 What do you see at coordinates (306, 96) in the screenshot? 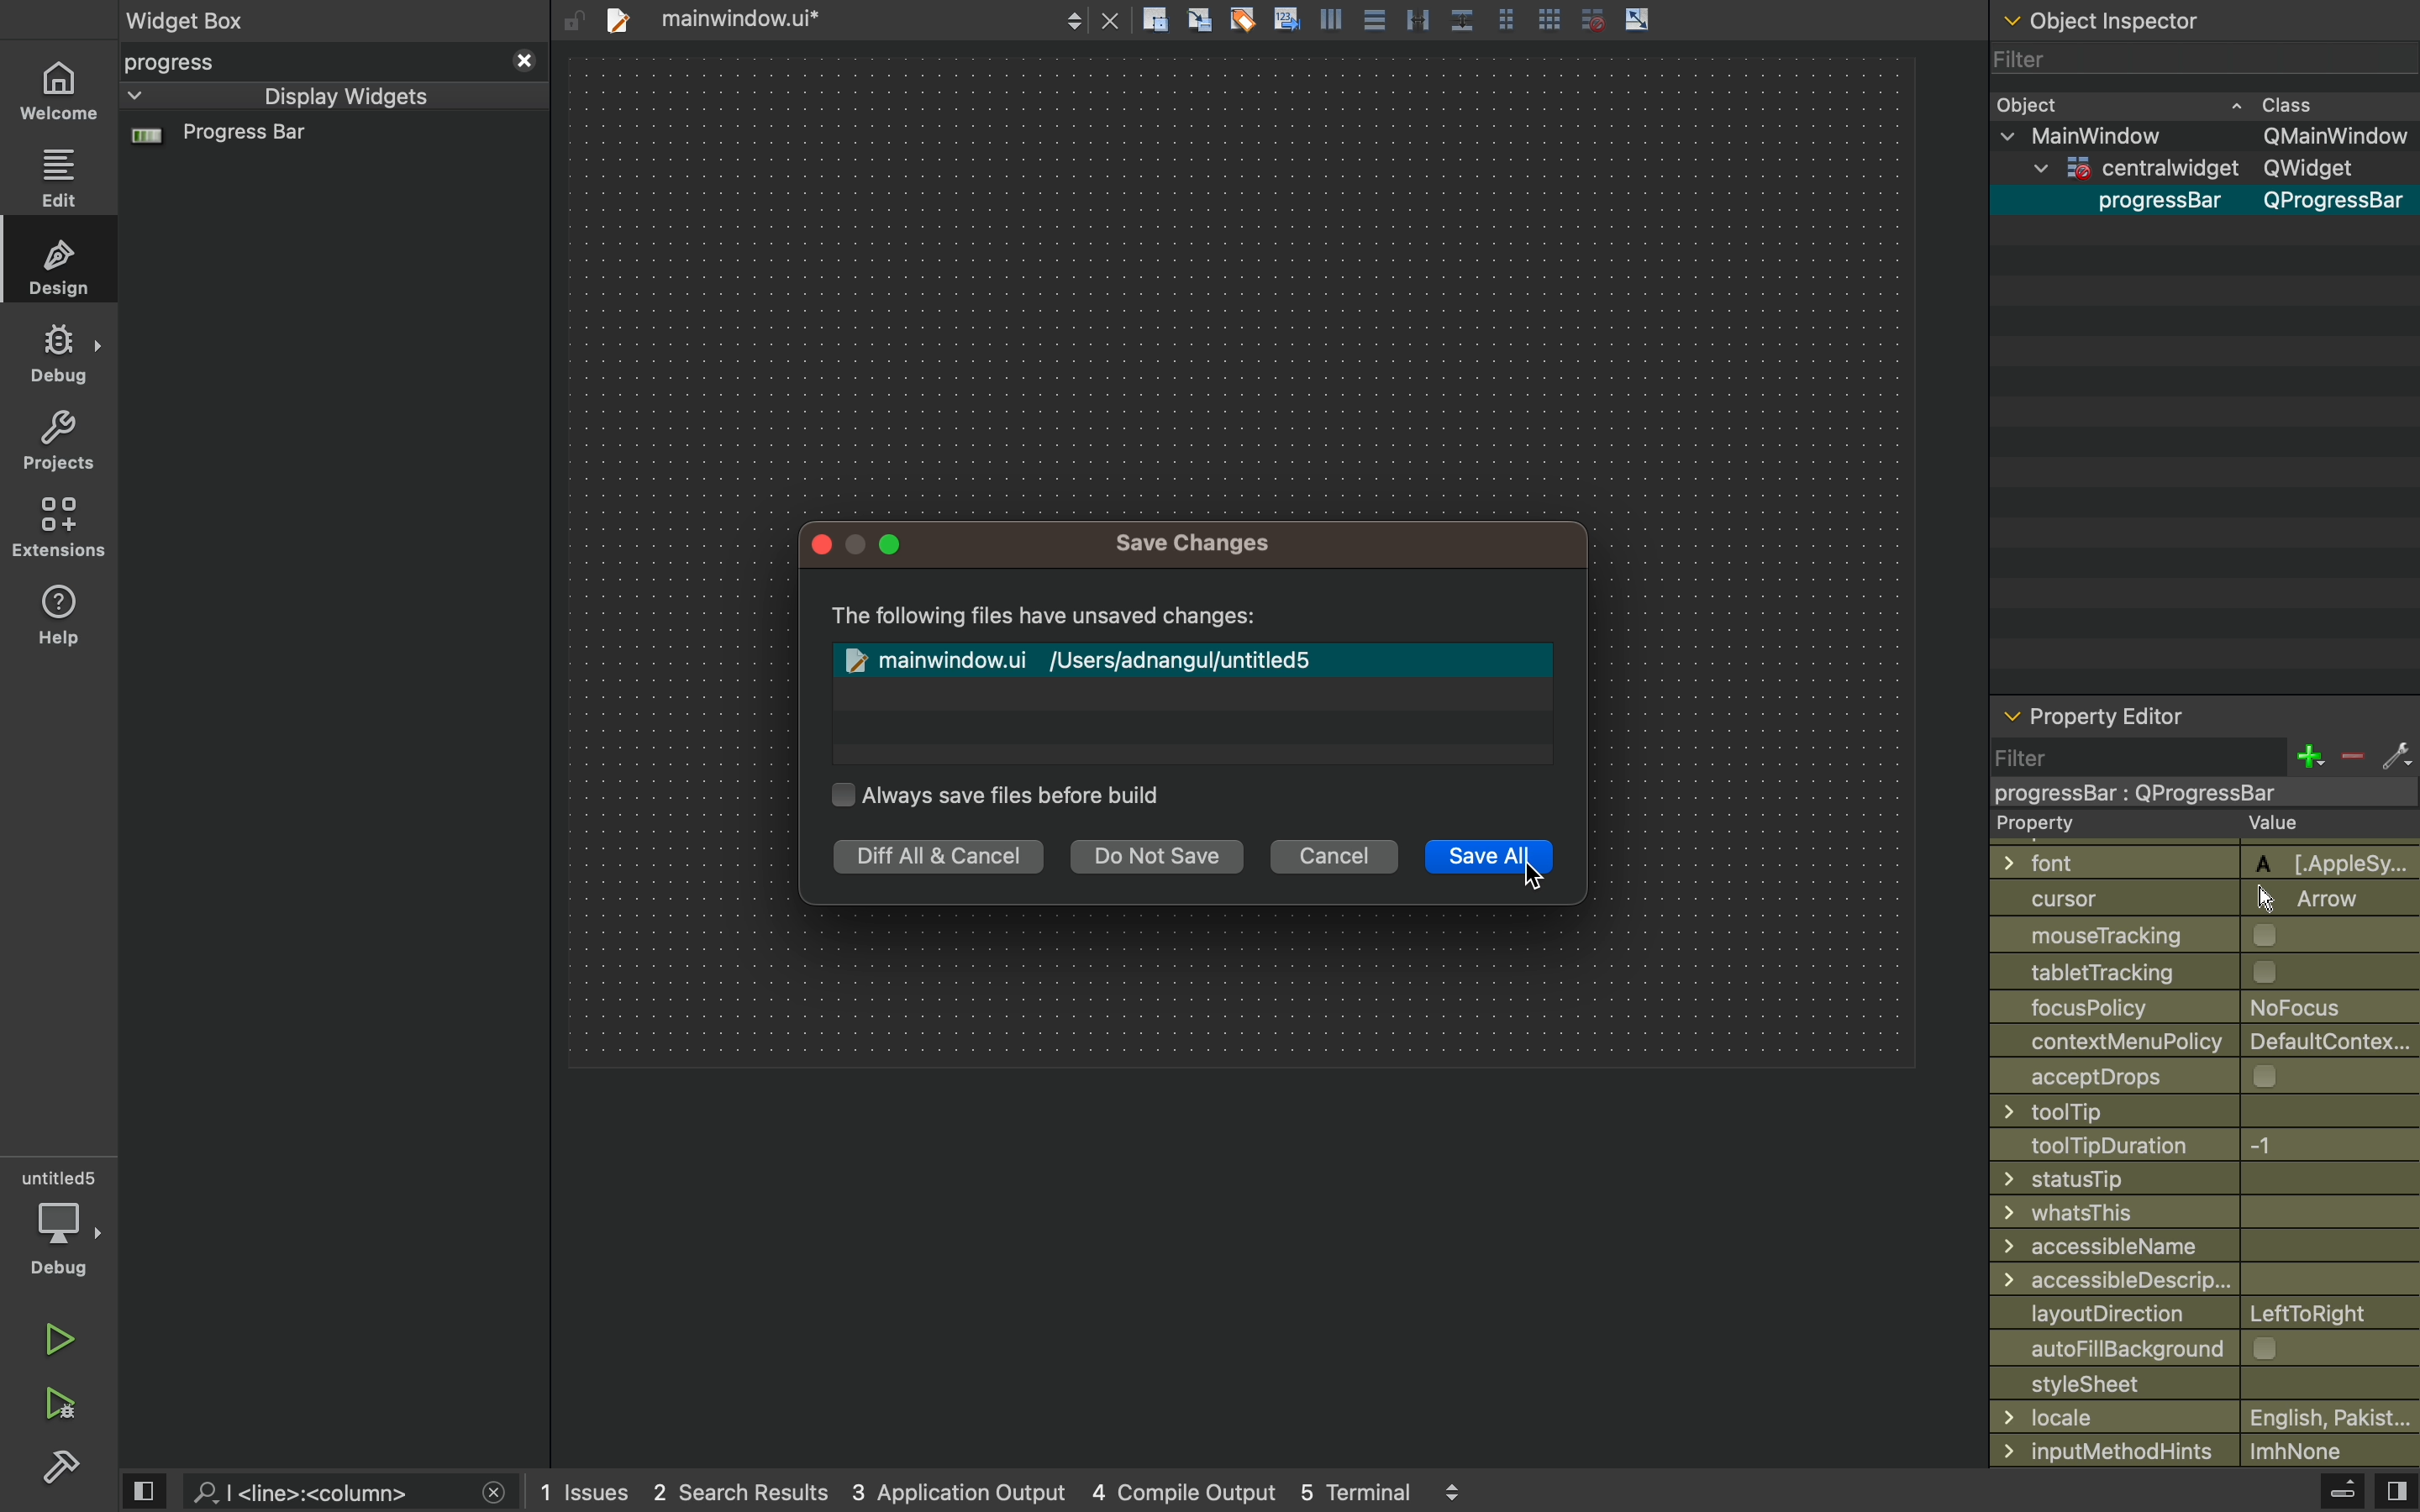
I see `display widget` at bounding box center [306, 96].